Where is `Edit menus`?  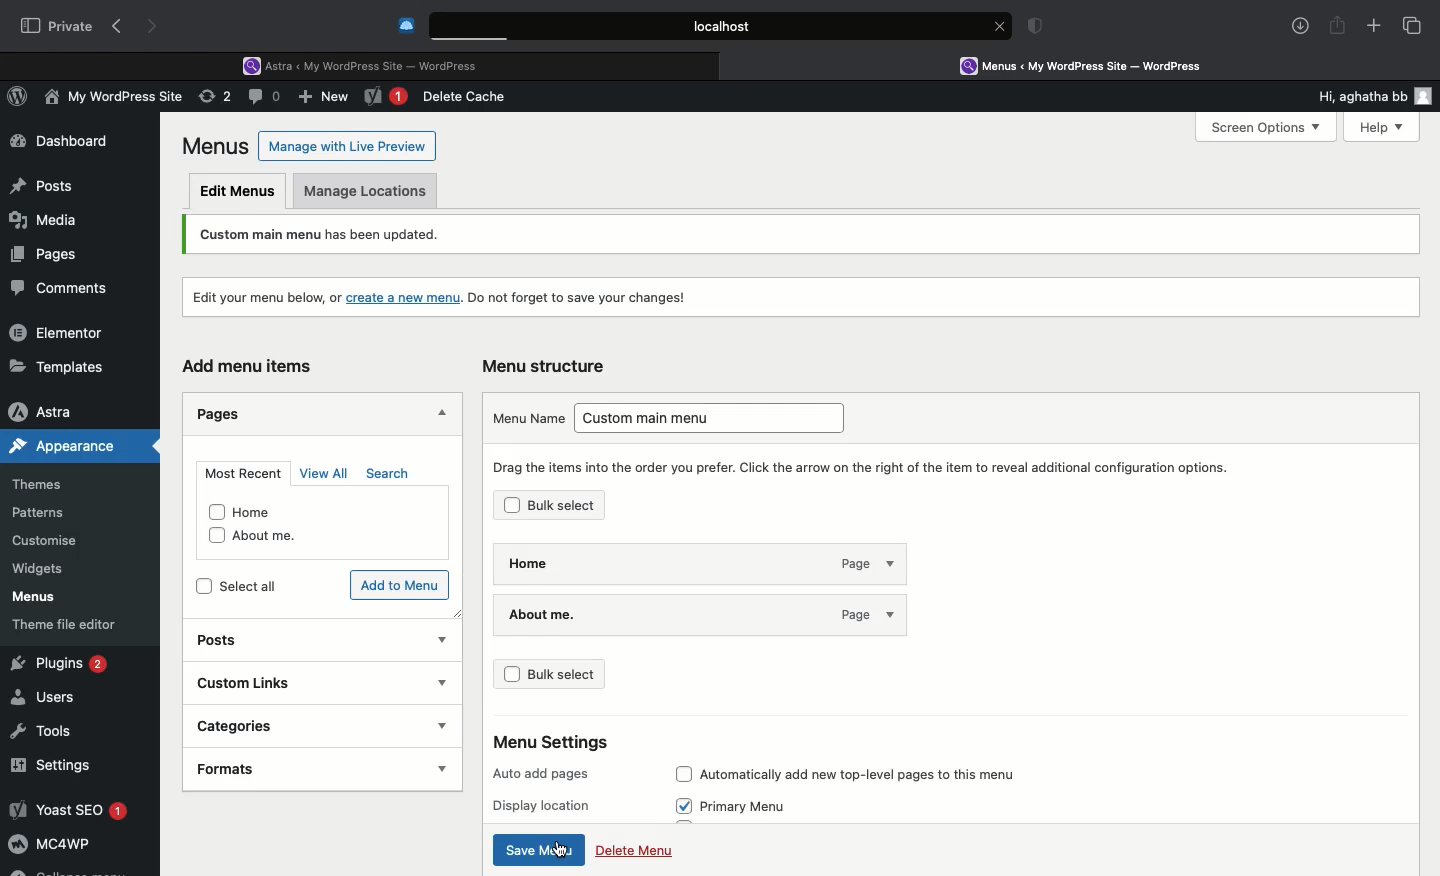 Edit menus is located at coordinates (239, 190).